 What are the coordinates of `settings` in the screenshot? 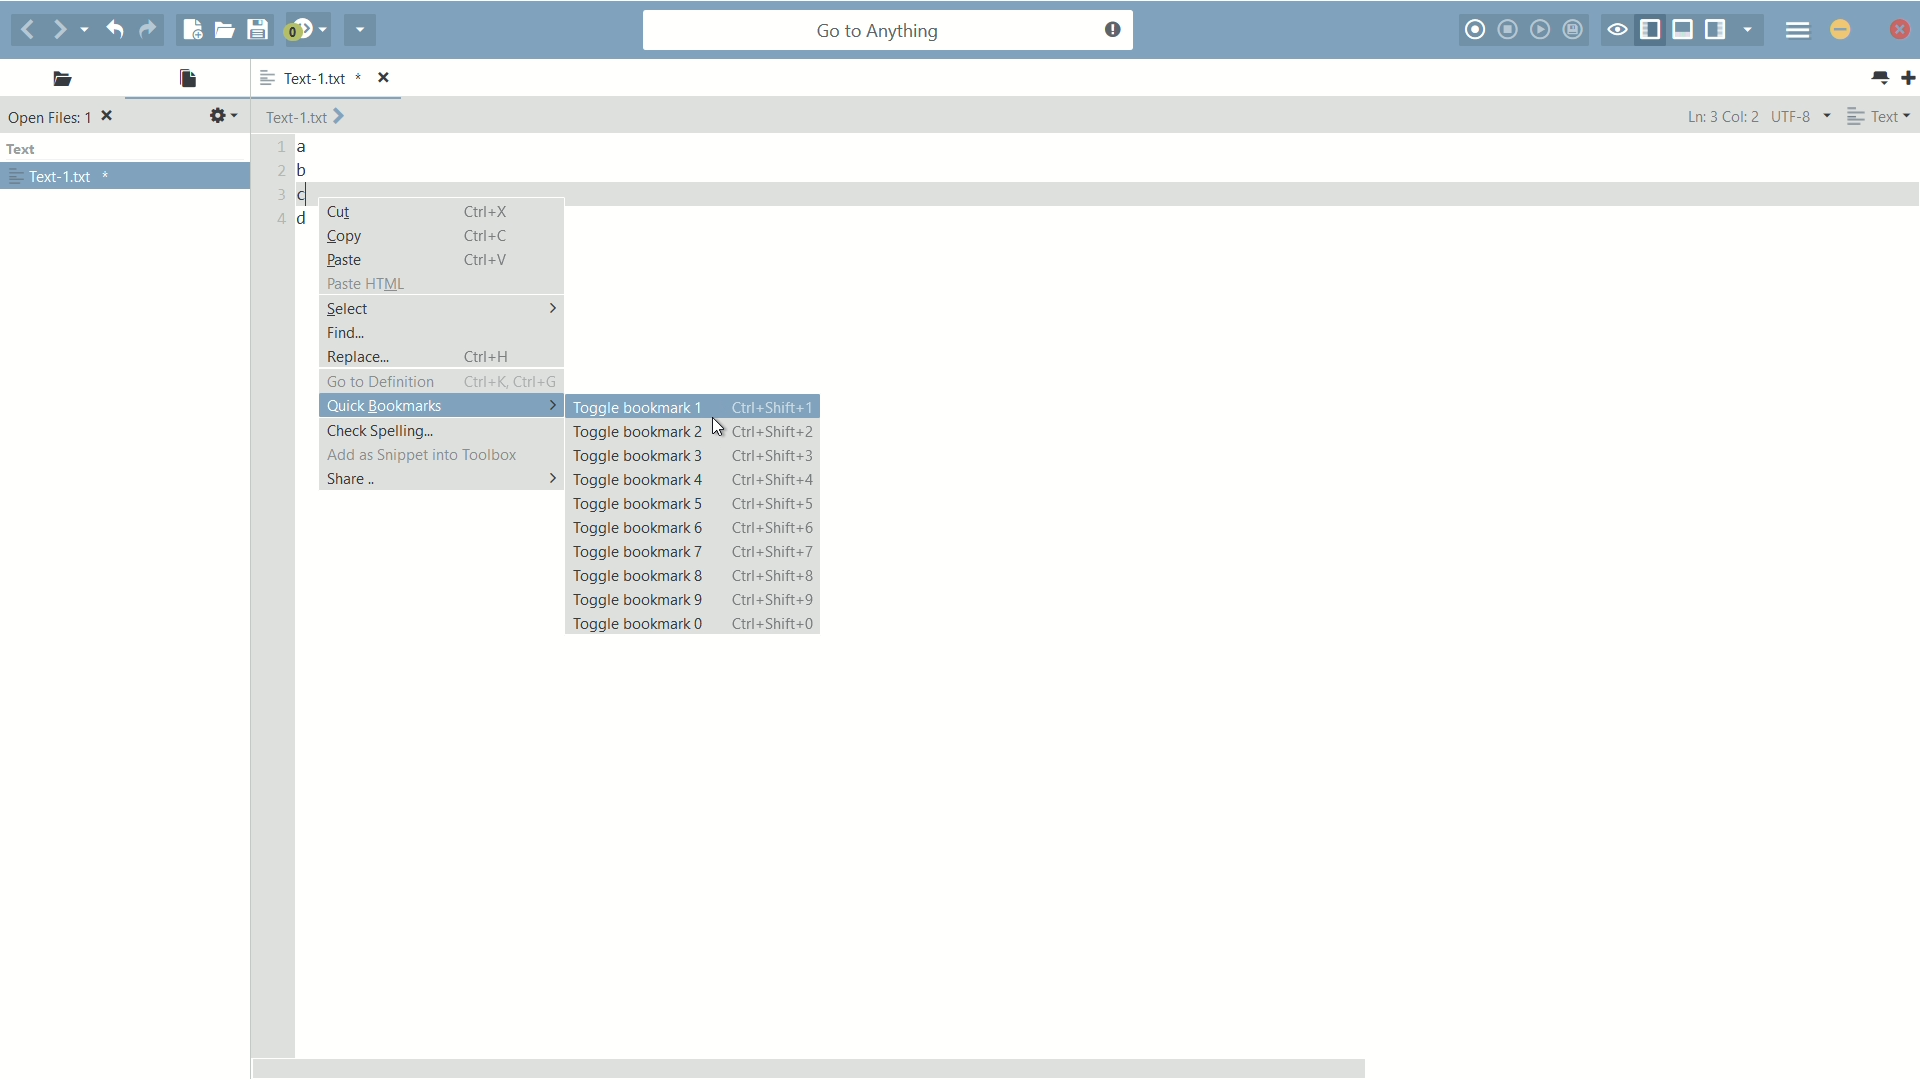 It's located at (223, 116).